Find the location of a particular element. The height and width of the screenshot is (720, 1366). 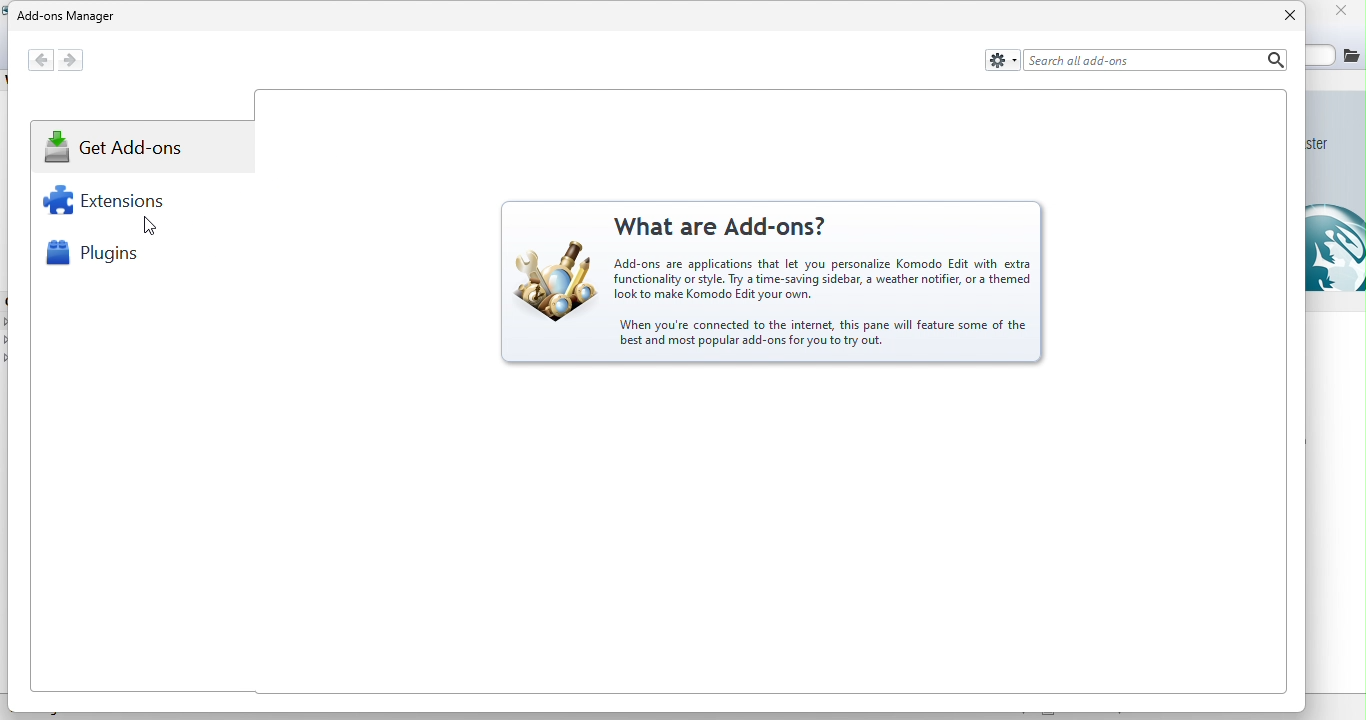

cursor movement is located at coordinates (146, 223).